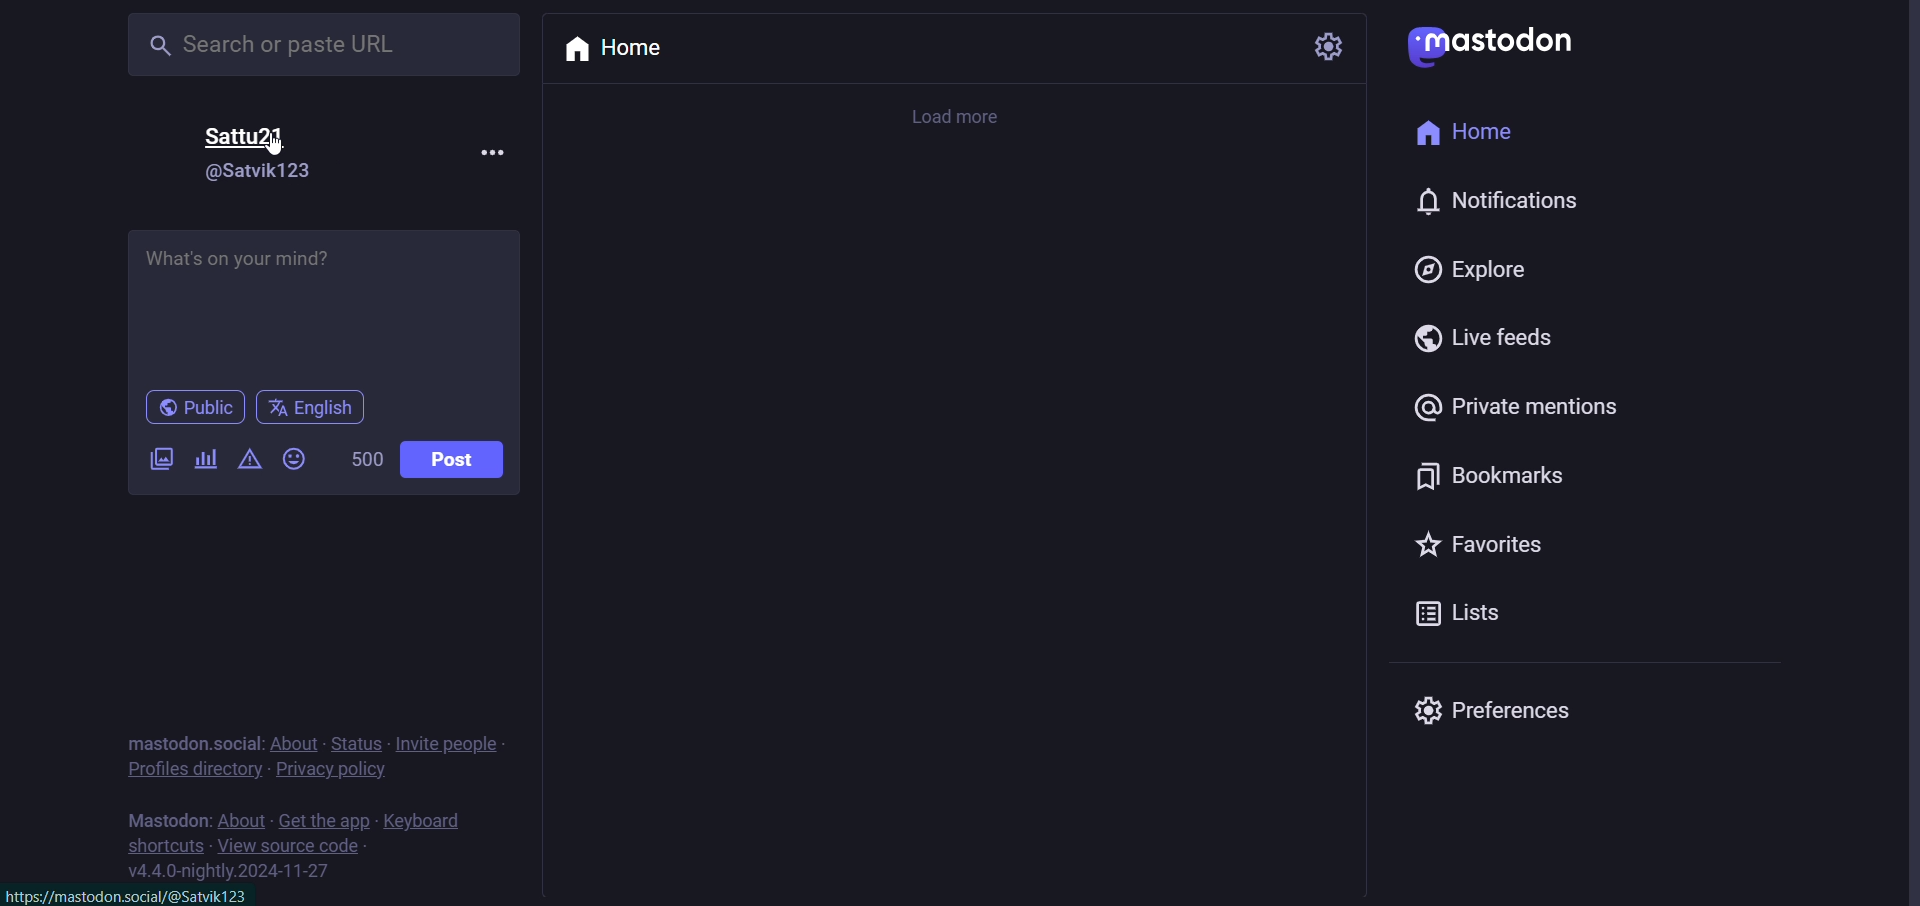  I want to click on private mentions, so click(1518, 406).